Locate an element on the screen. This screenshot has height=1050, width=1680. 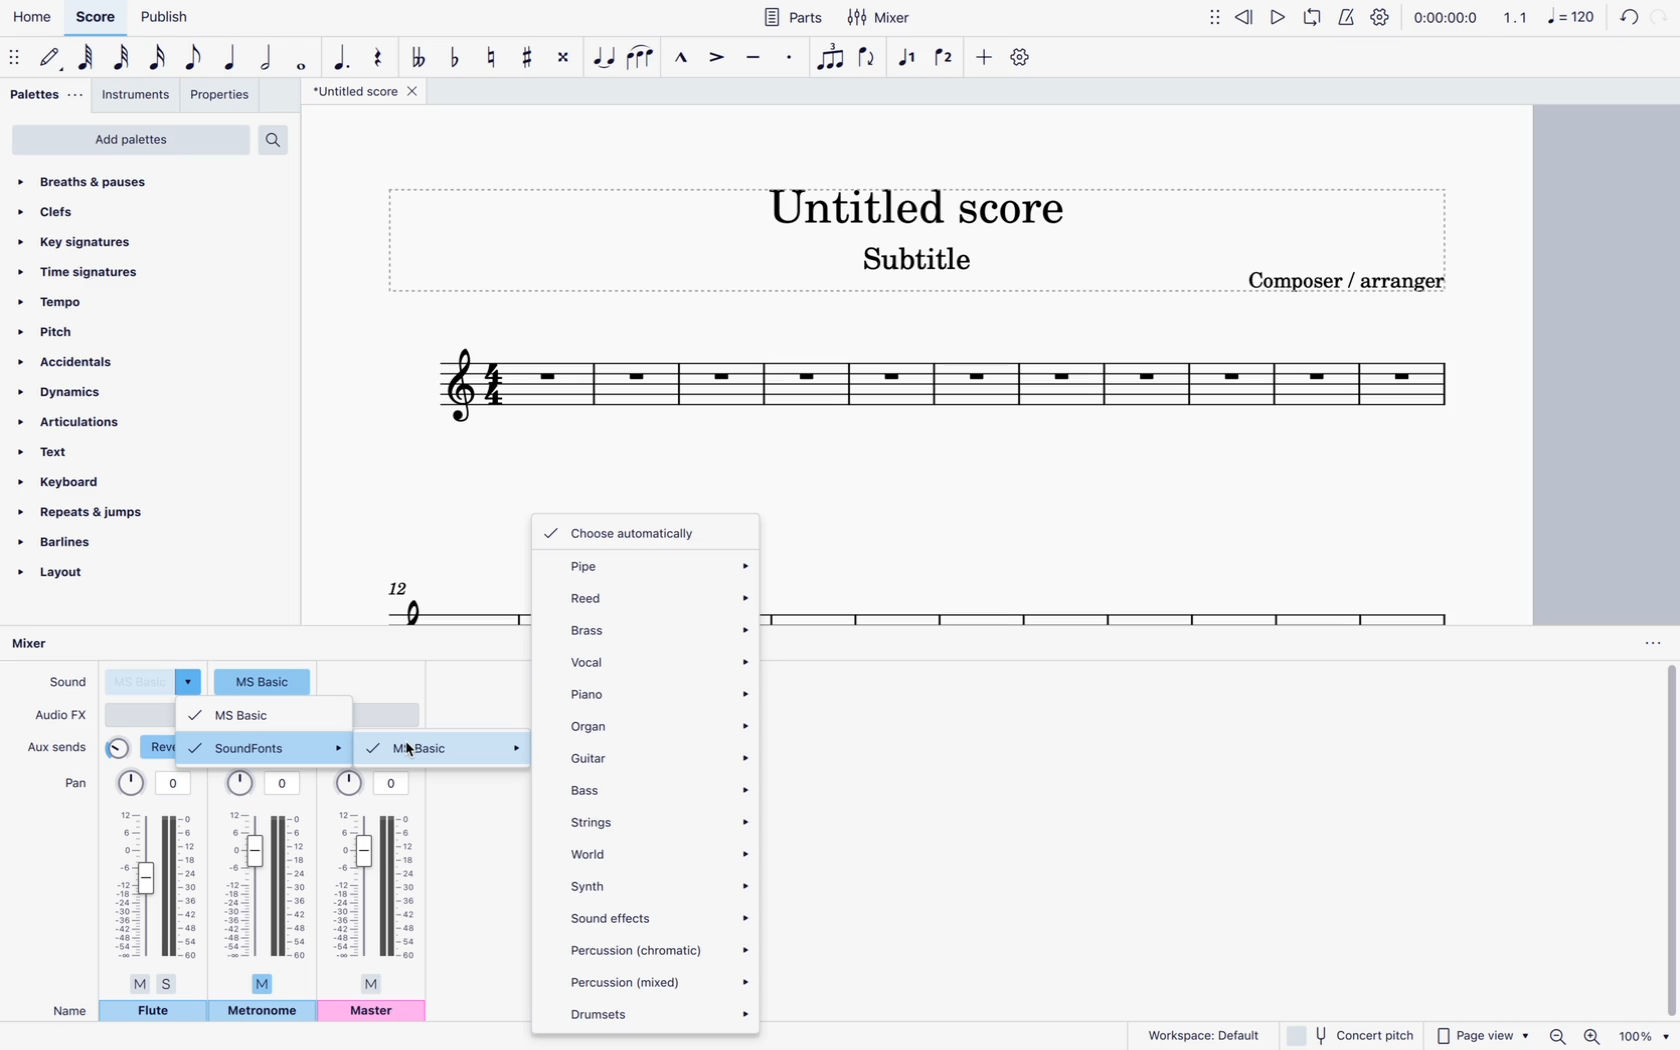
rest is located at coordinates (378, 53).